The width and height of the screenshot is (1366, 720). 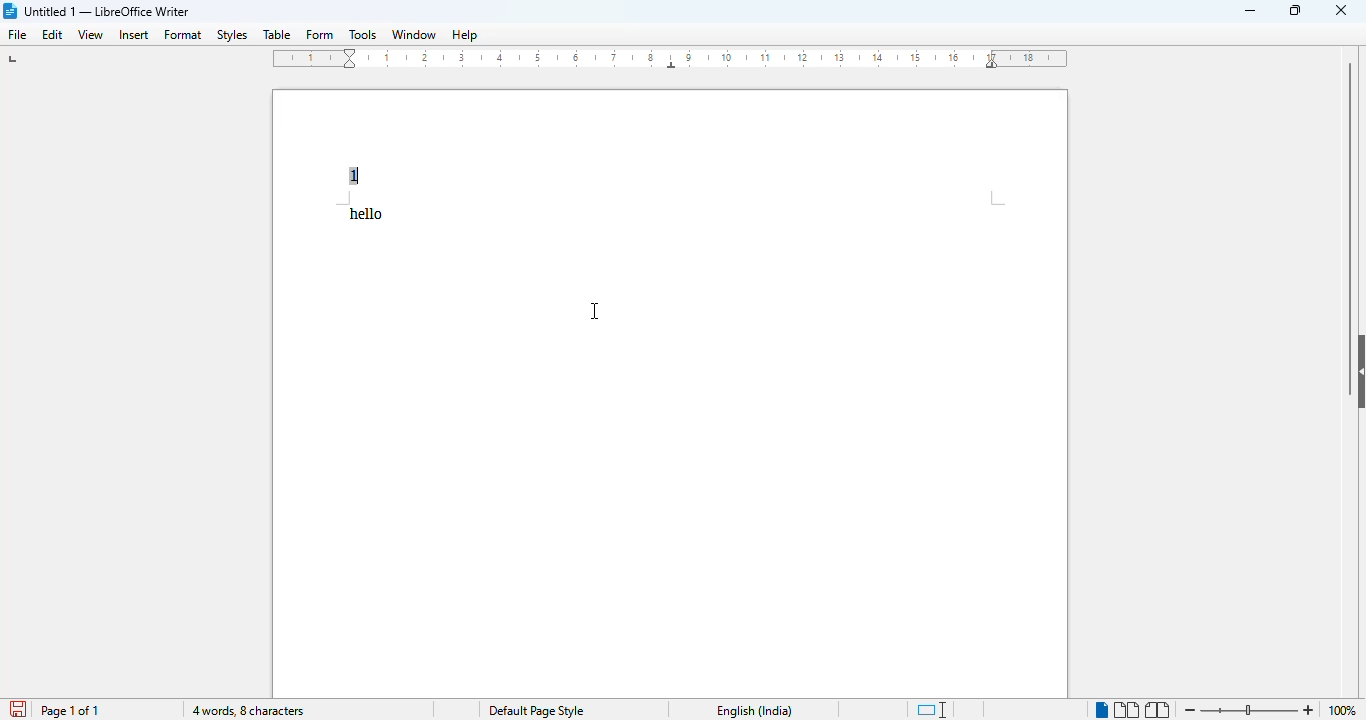 What do you see at coordinates (414, 34) in the screenshot?
I see `window` at bounding box center [414, 34].